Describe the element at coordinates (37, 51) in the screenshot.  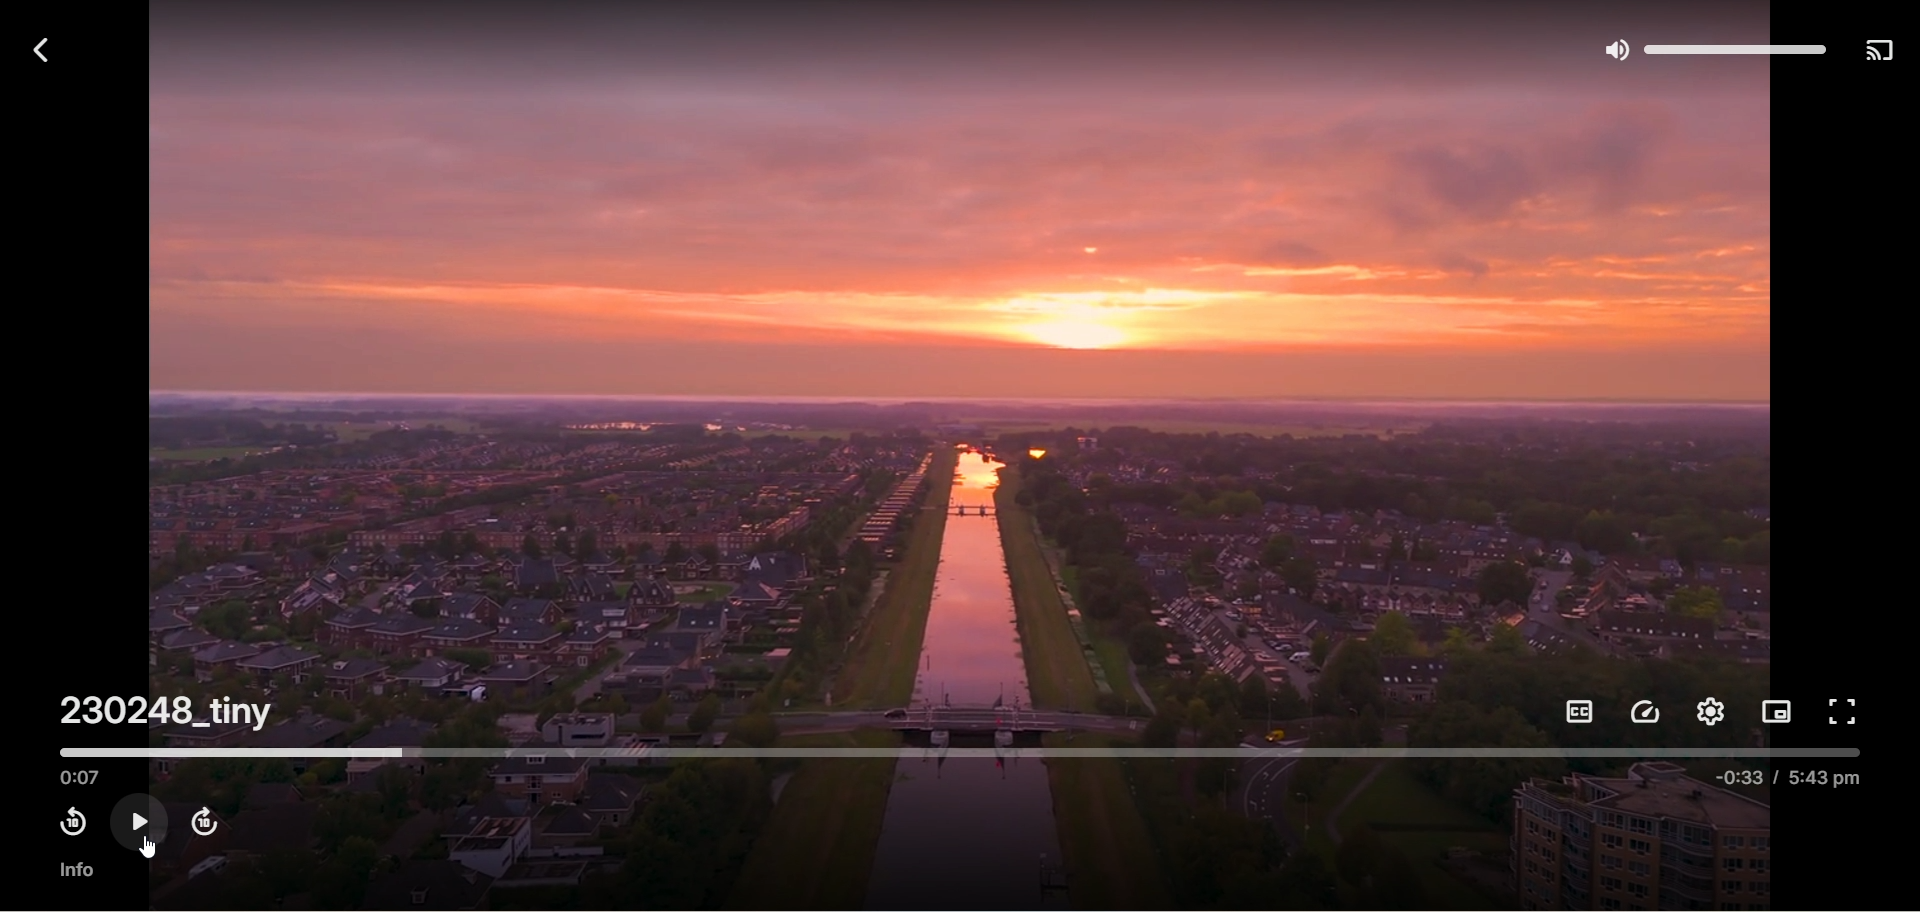
I see `back` at that location.